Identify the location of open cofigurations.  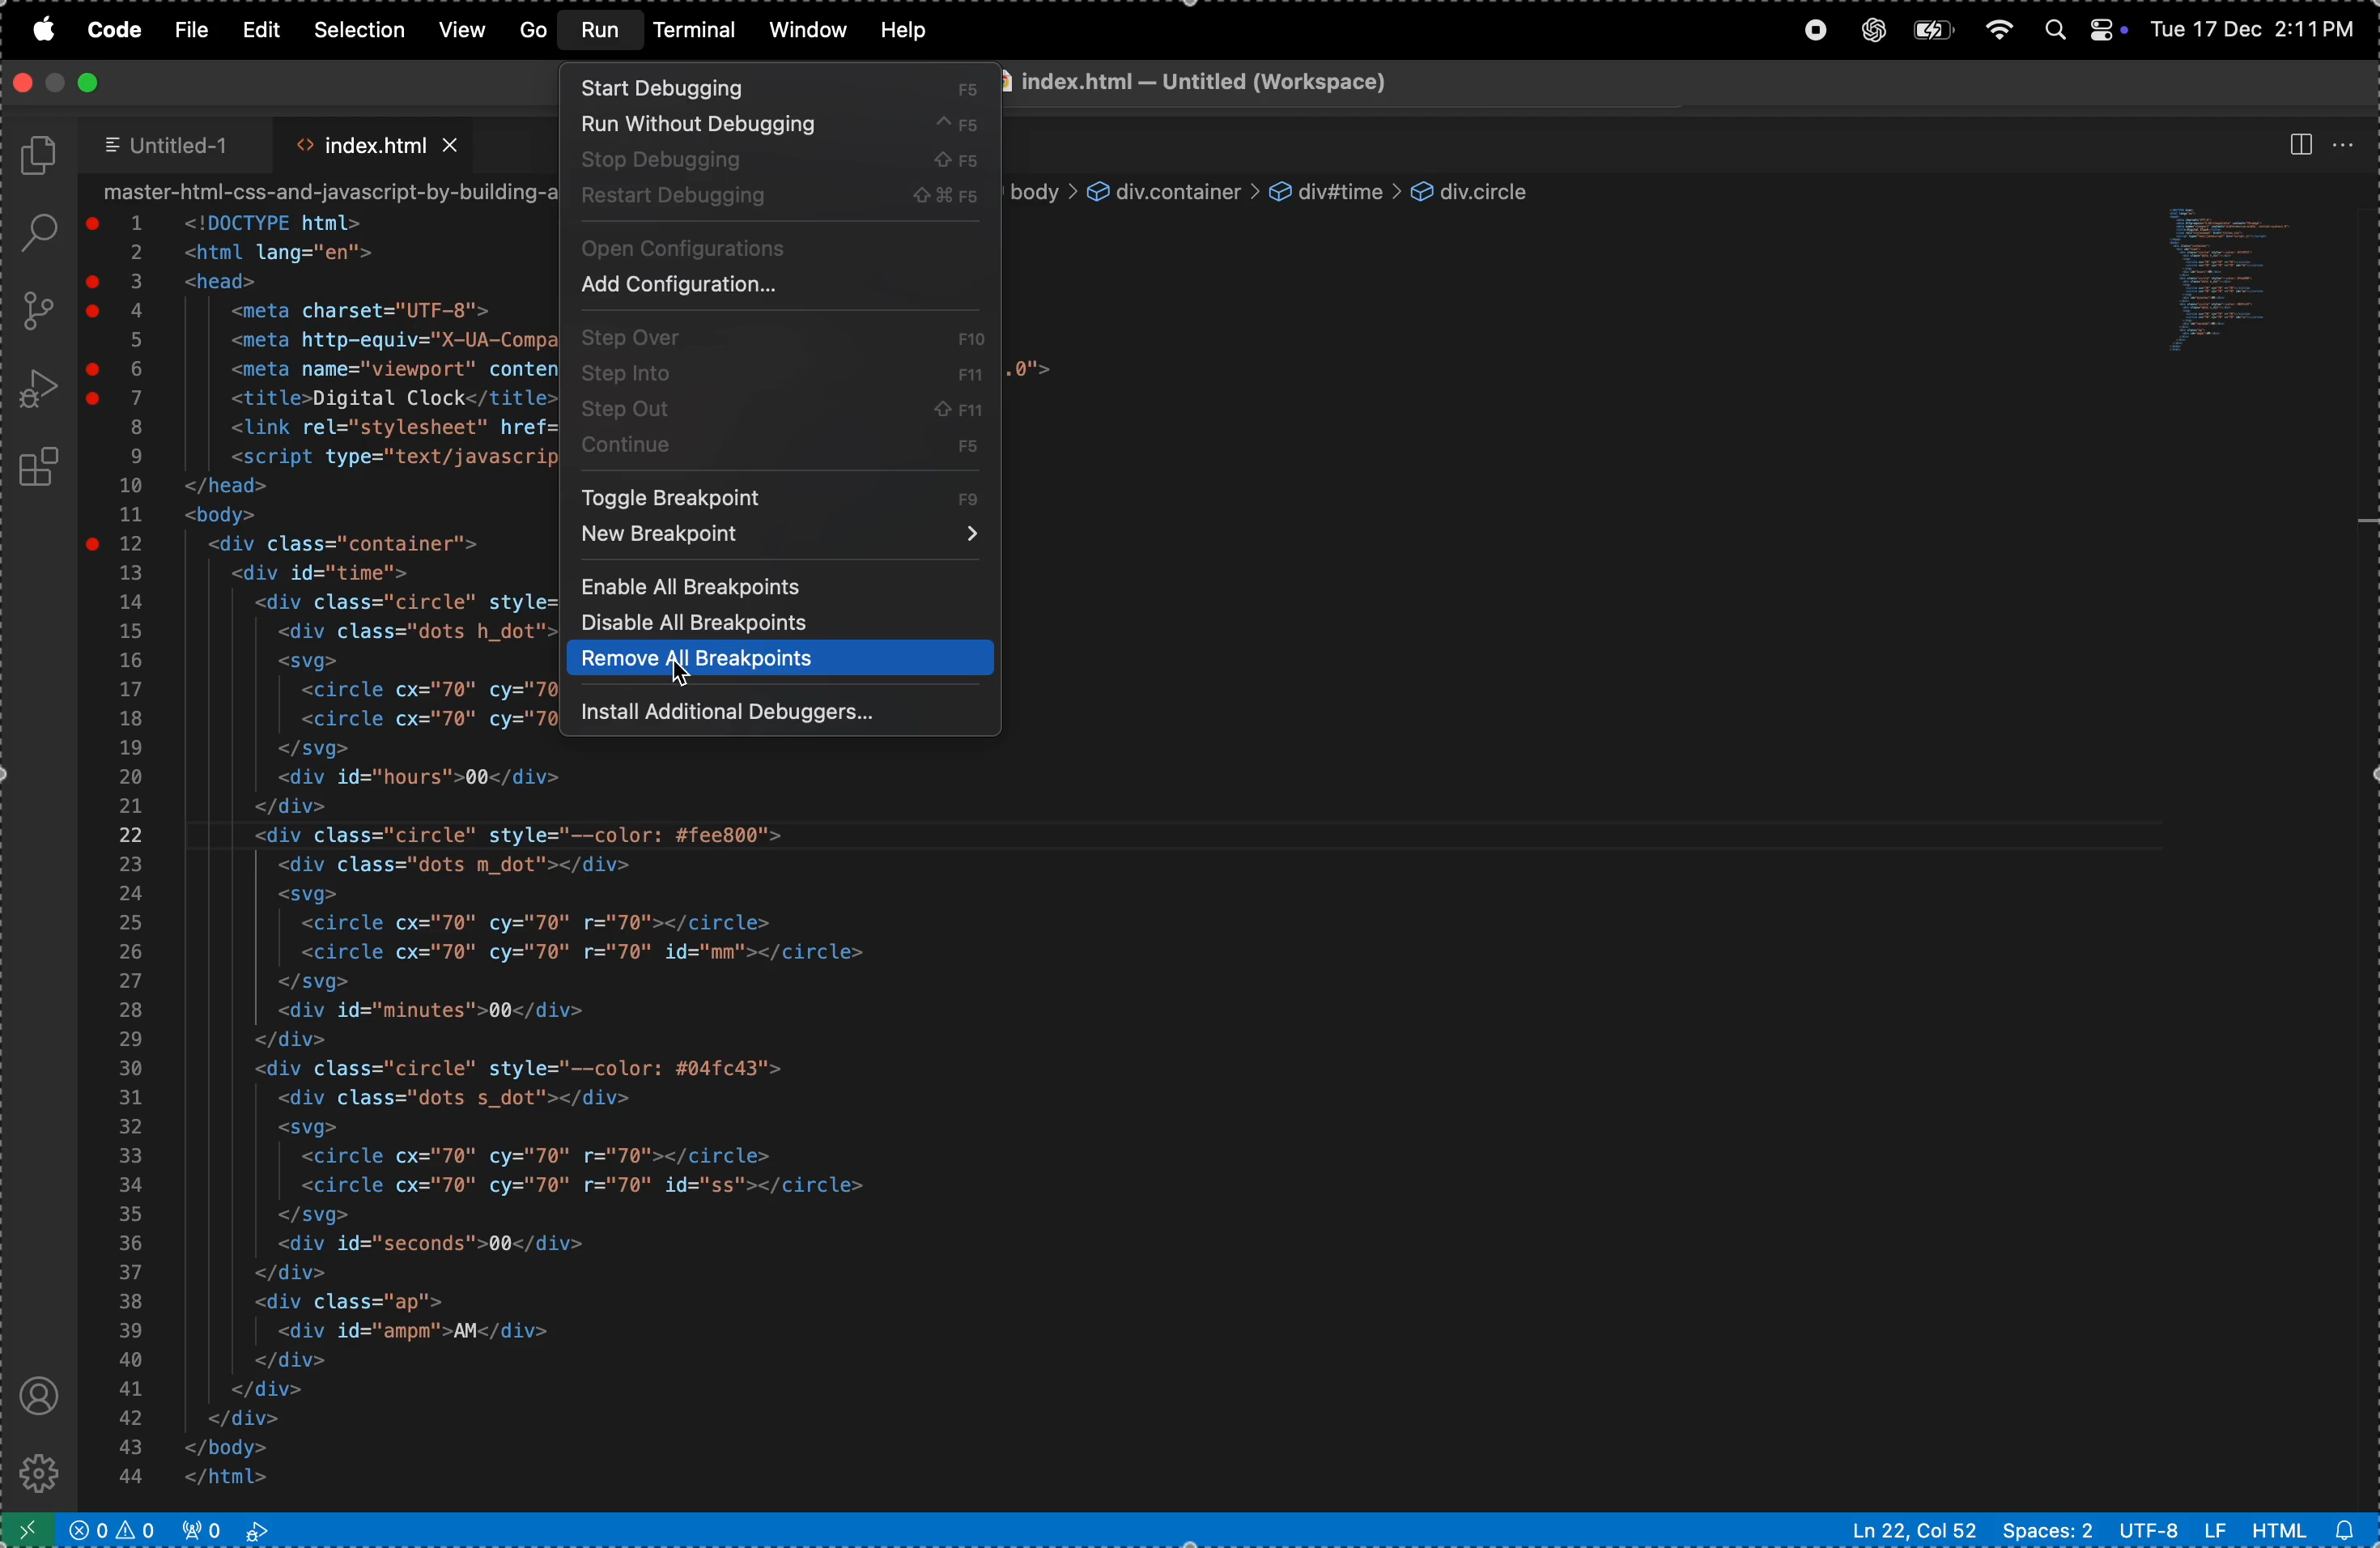
(781, 247).